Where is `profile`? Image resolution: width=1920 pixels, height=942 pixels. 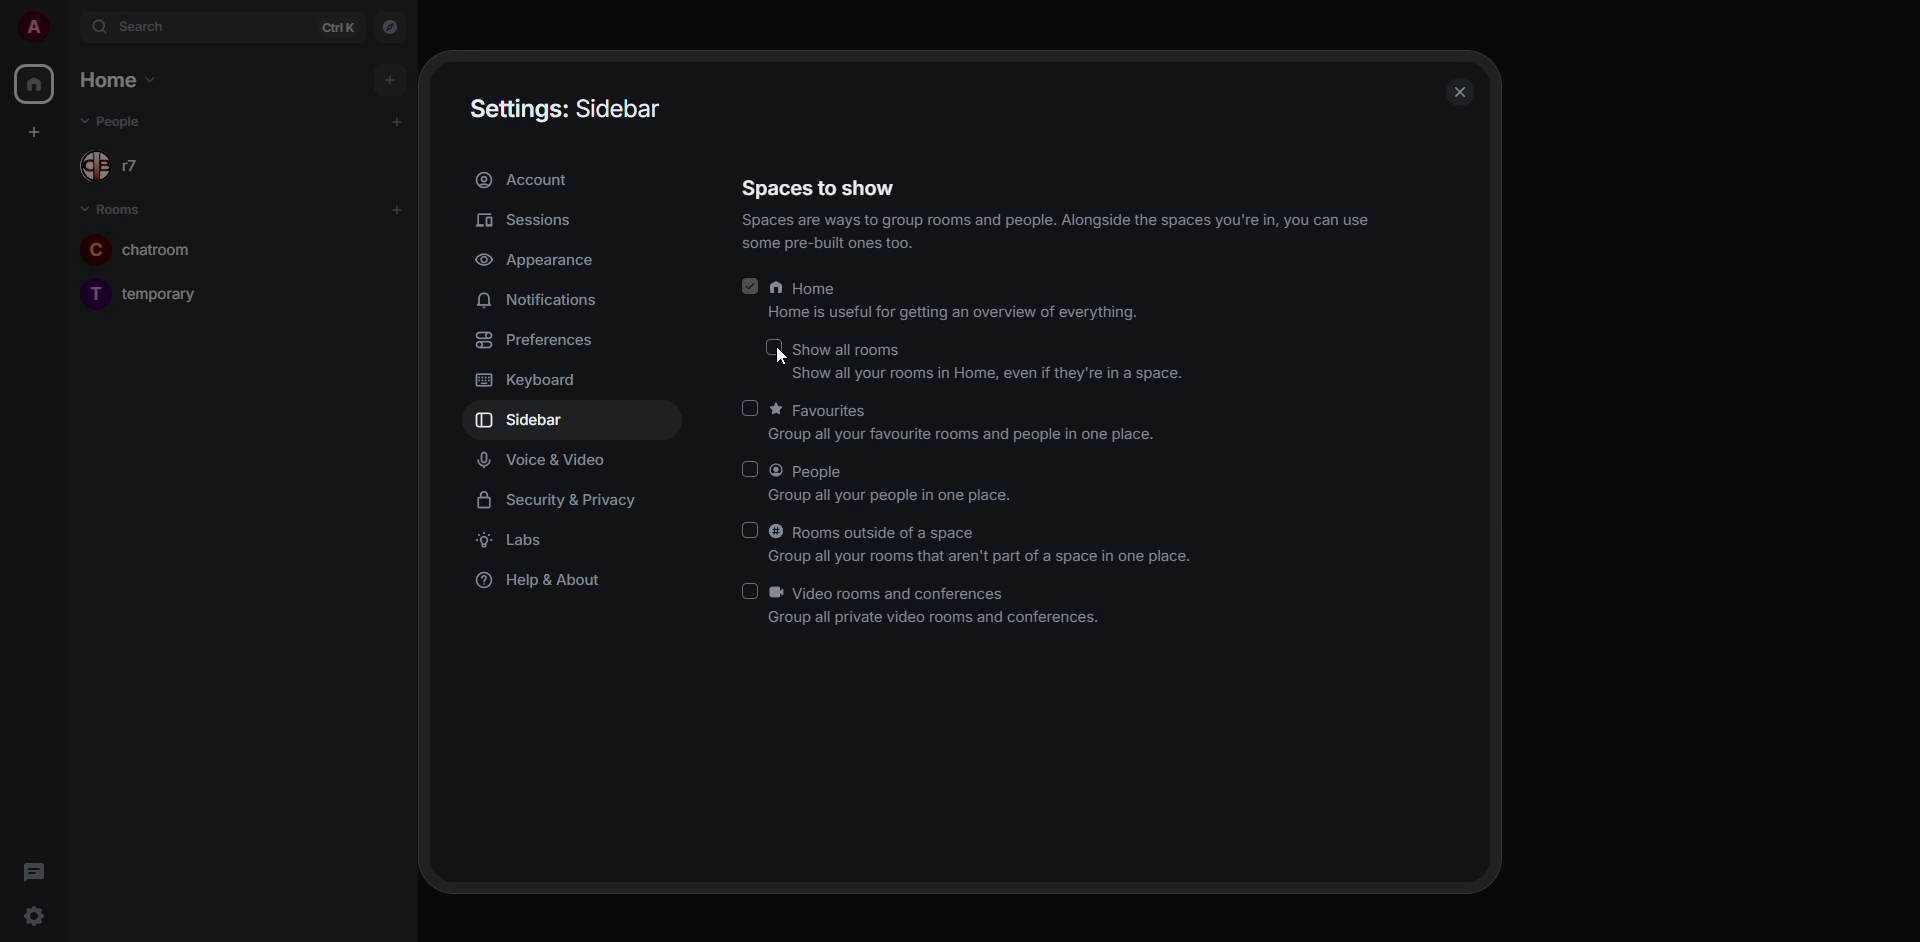
profile is located at coordinates (30, 26).